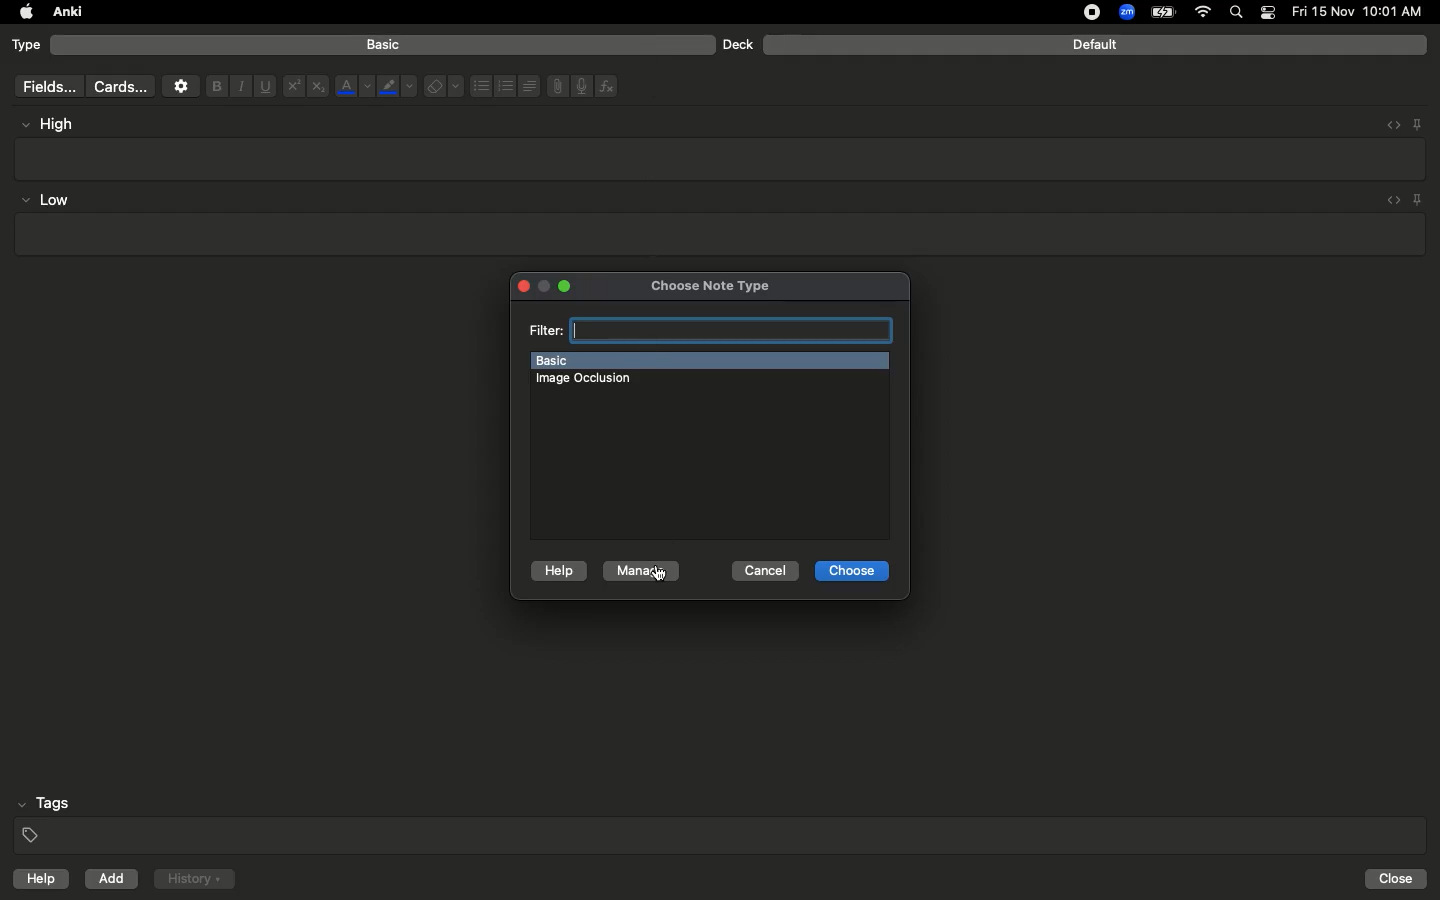 The width and height of the screenshot is (1440, 900). What do you see at coordinates (717, 284) in the screenshot?
I see `Choose note type` at bounding box center [717, 284].